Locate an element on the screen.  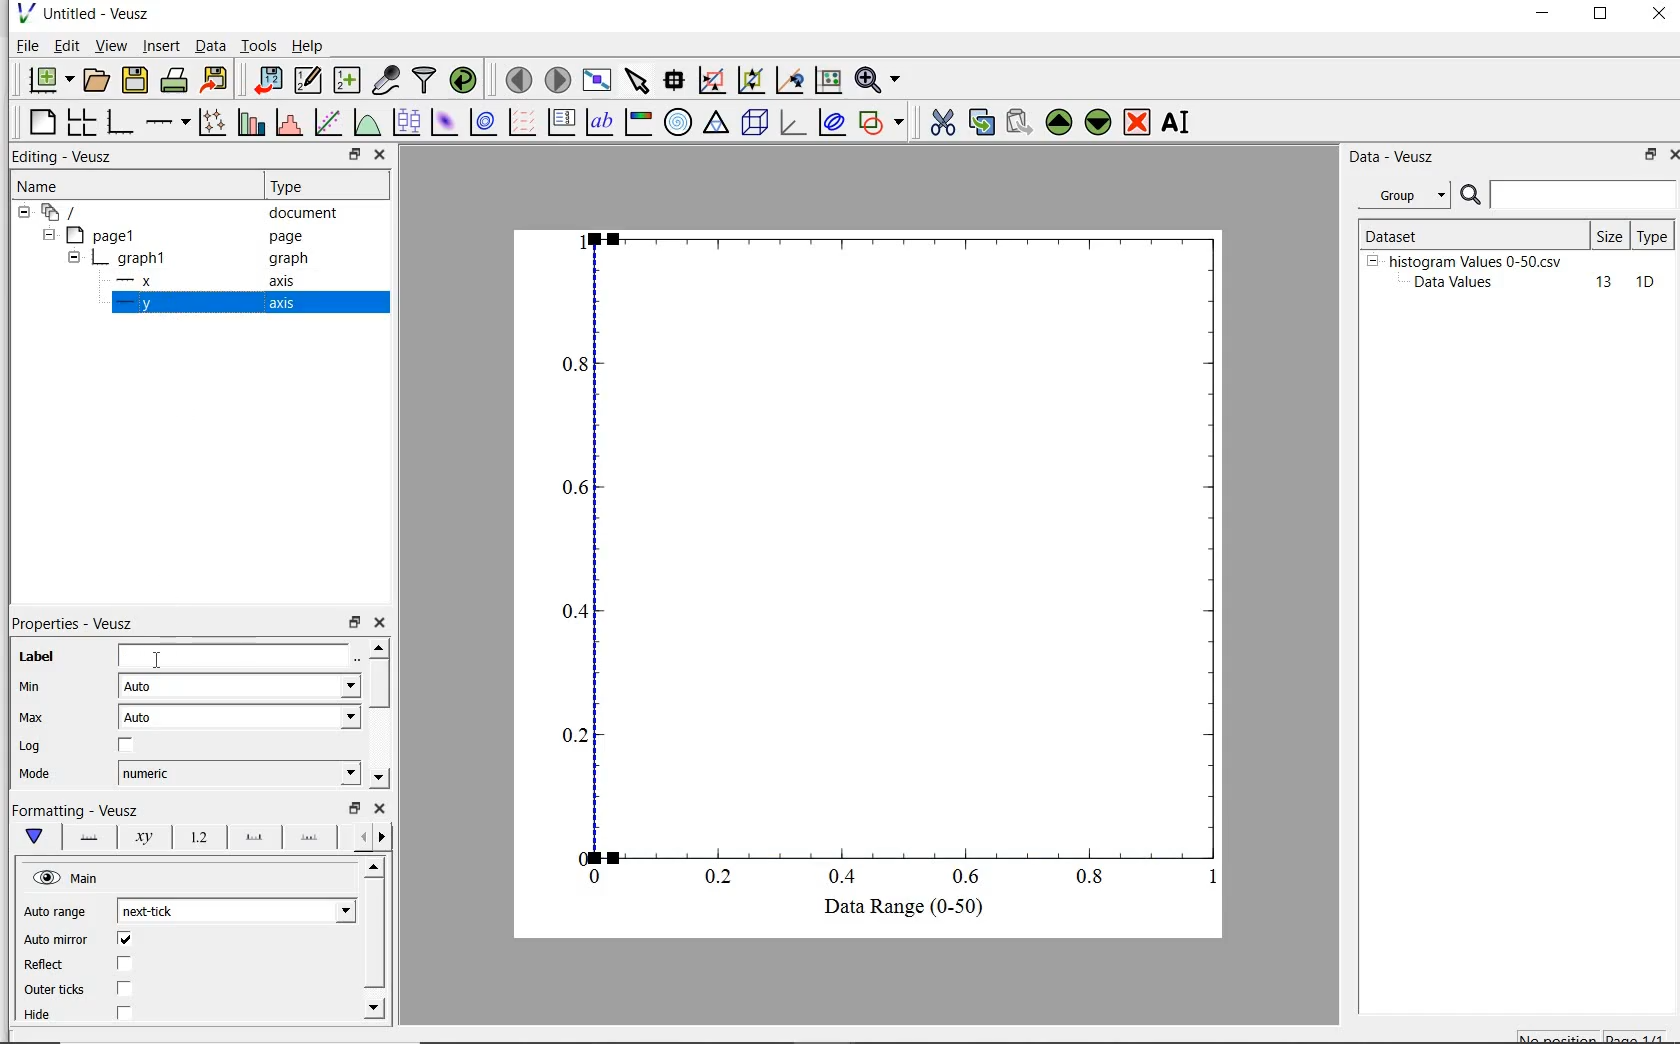
image color bar is located at coordinates (640, 122).